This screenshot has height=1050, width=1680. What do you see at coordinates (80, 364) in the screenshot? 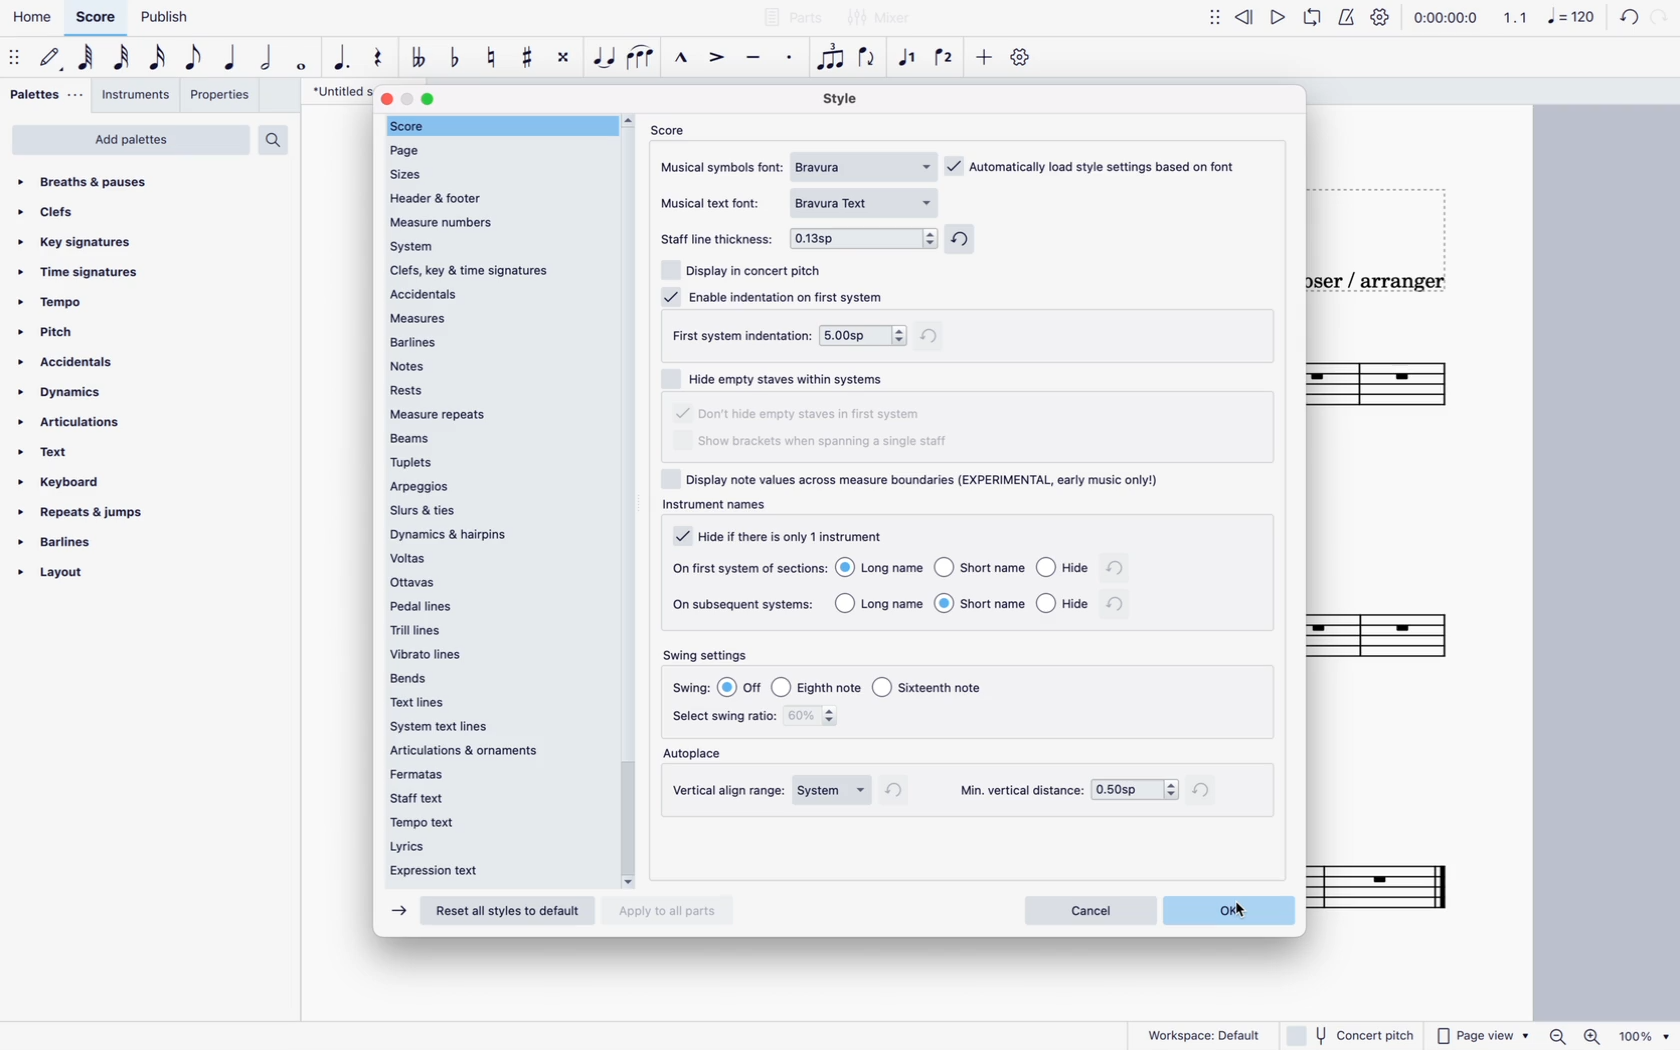
I see `accidentals` at bounding box center [80, 364].